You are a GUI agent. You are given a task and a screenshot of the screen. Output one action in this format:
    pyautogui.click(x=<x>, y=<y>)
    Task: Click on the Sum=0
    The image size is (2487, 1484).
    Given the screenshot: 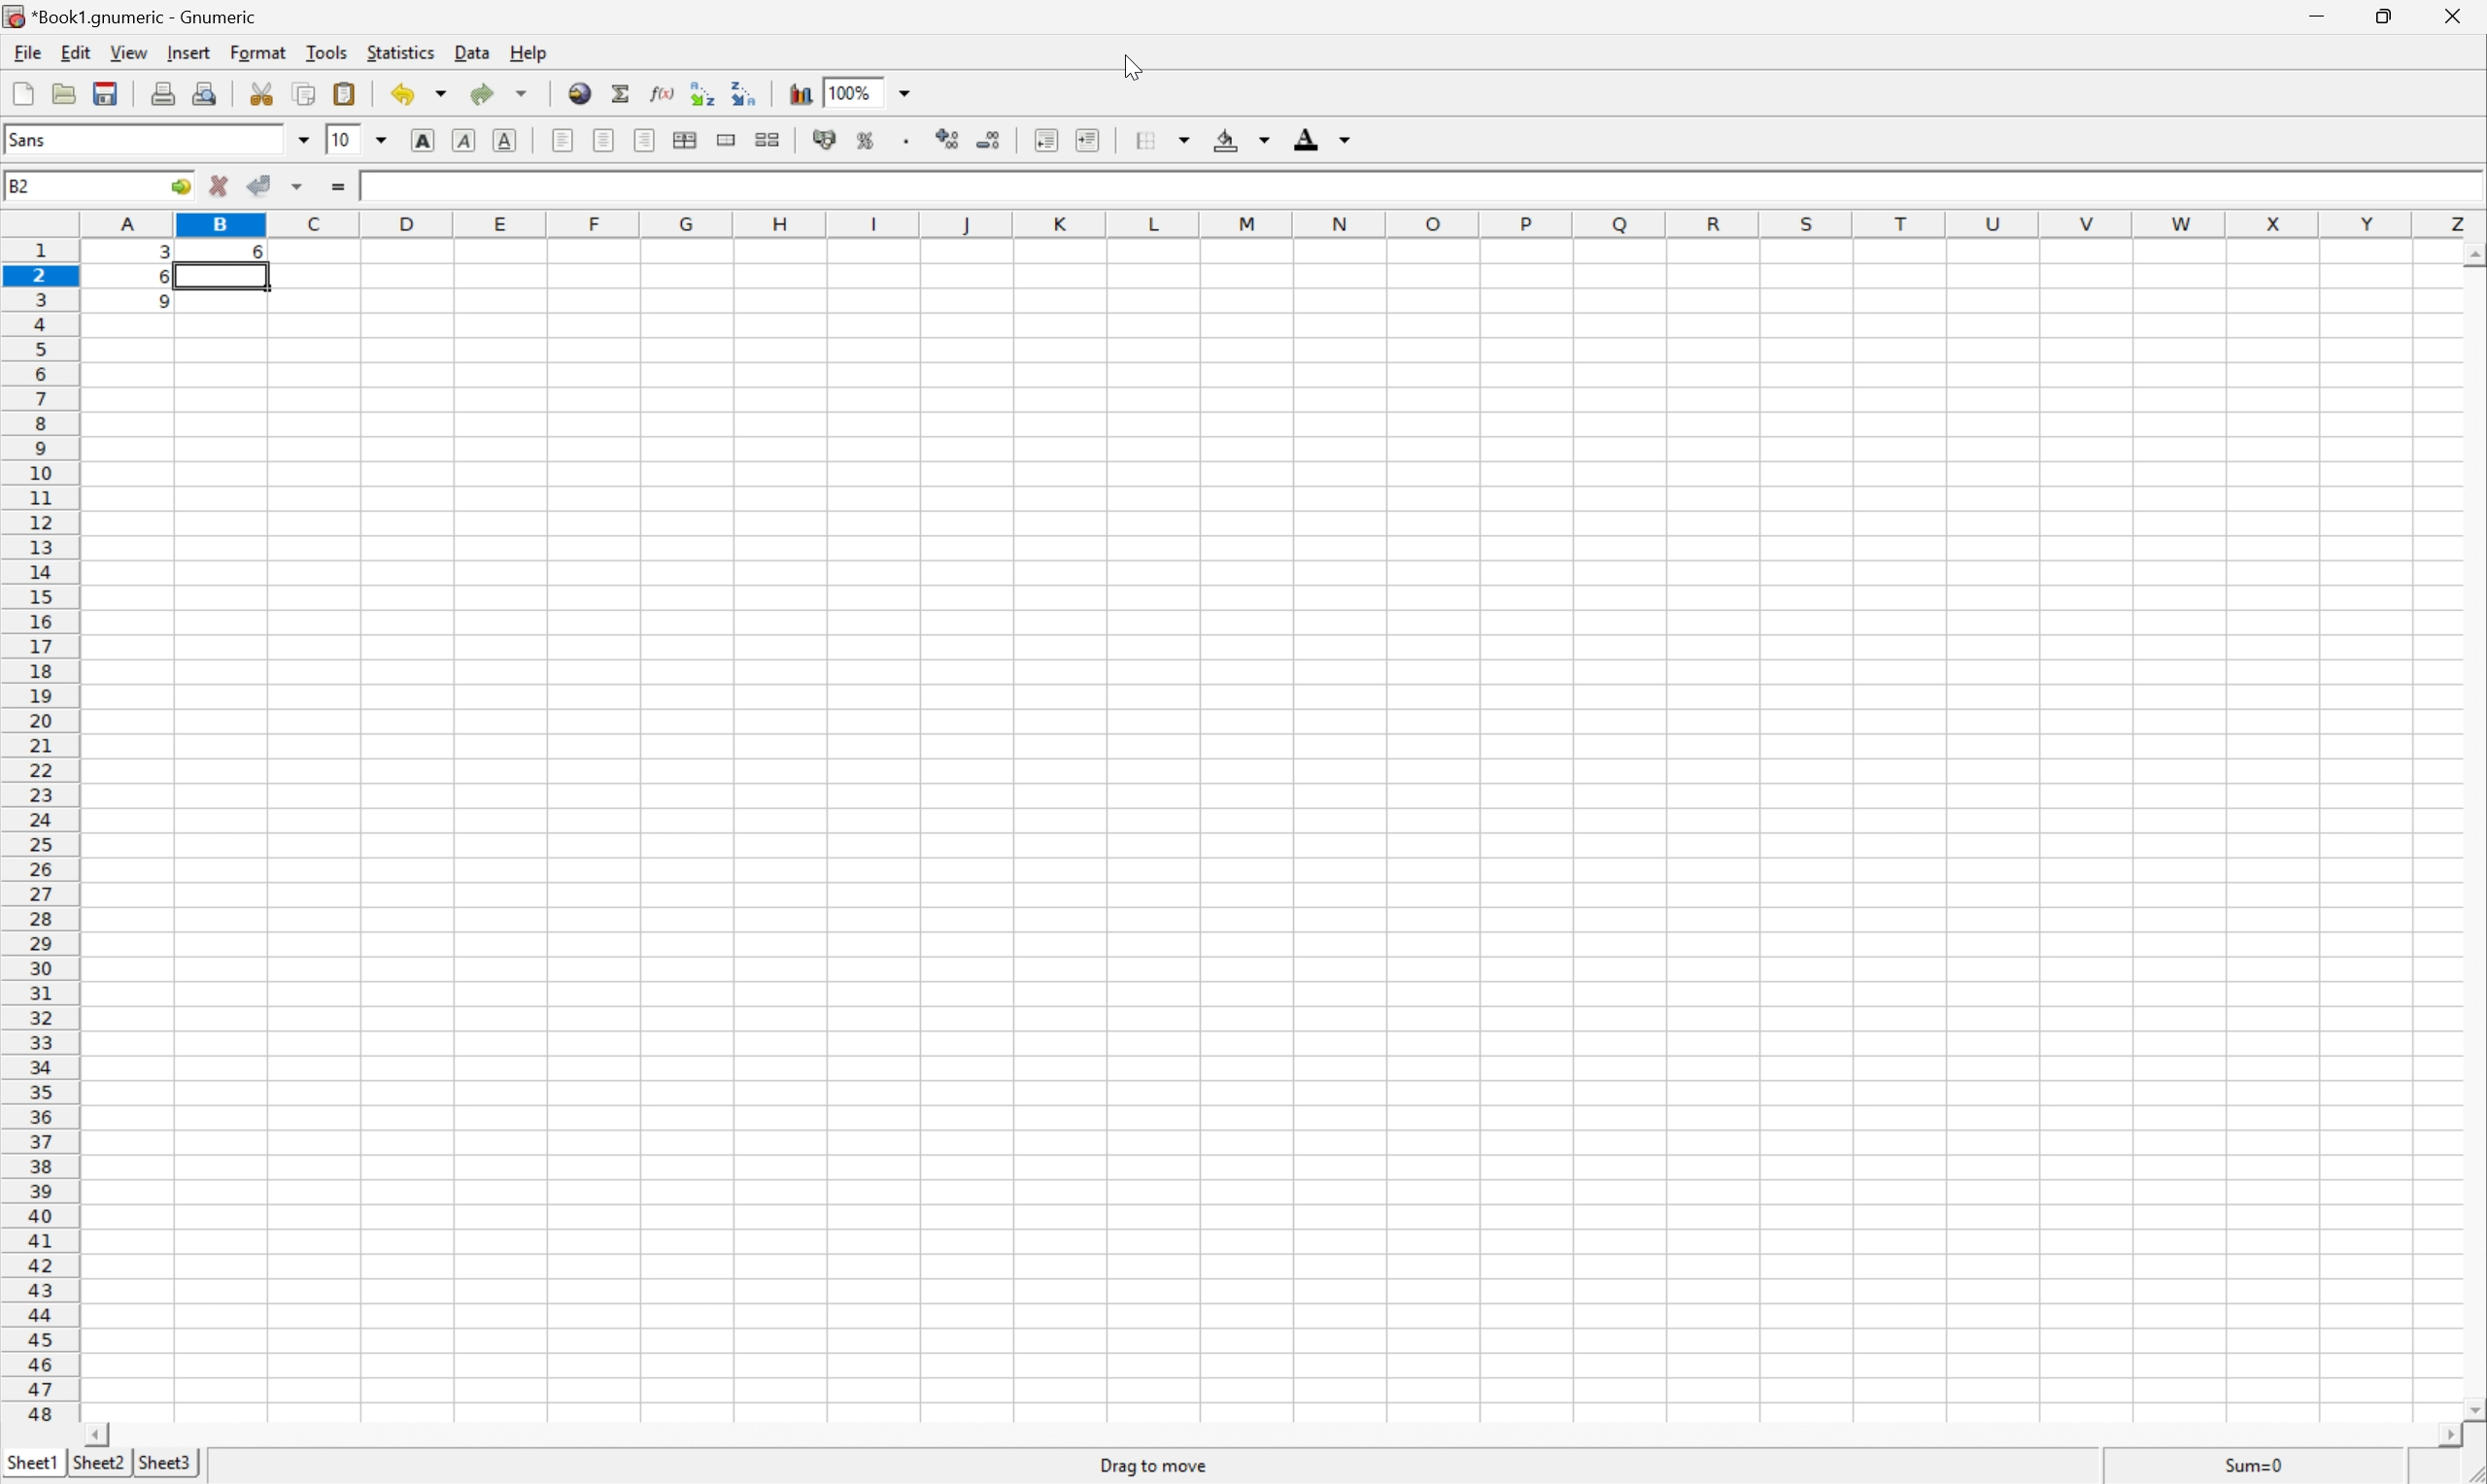 What is the action you would take?
    pyautogui.click(x=2257, y=1464)
    